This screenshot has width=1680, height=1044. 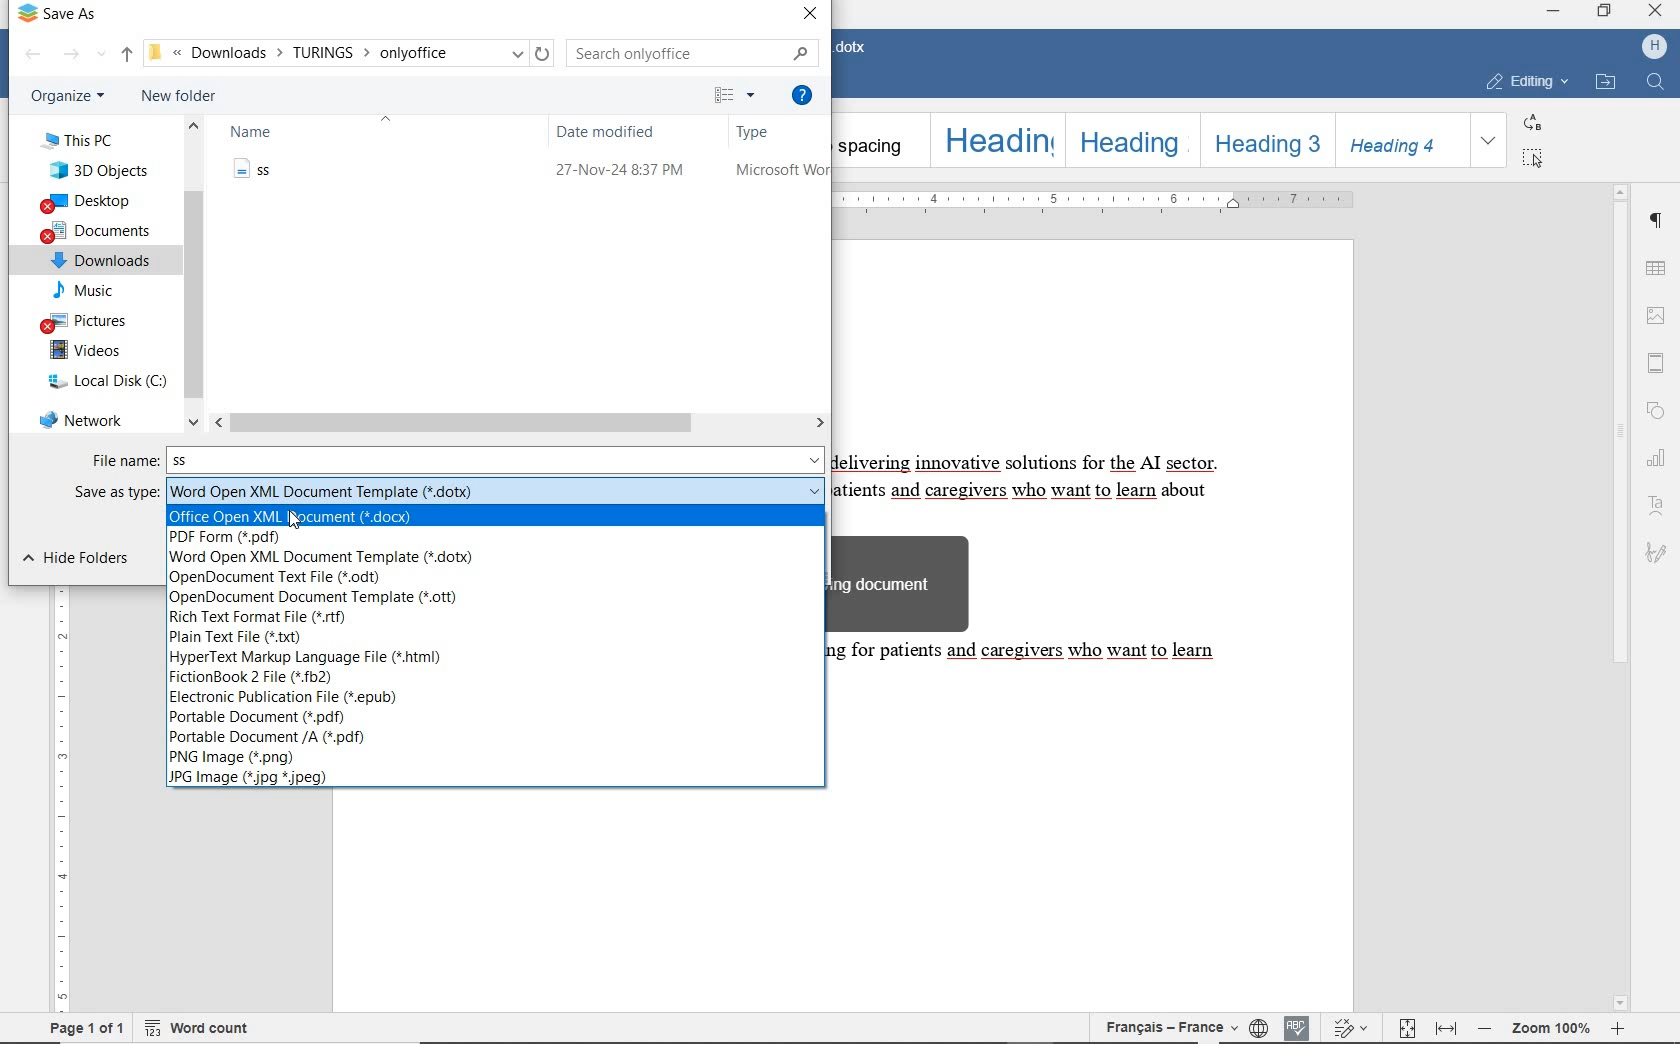 What do you see at coordinates (1657, 268) in the screenshot?
I see `TABLE` at bounding box center [1657, 268].